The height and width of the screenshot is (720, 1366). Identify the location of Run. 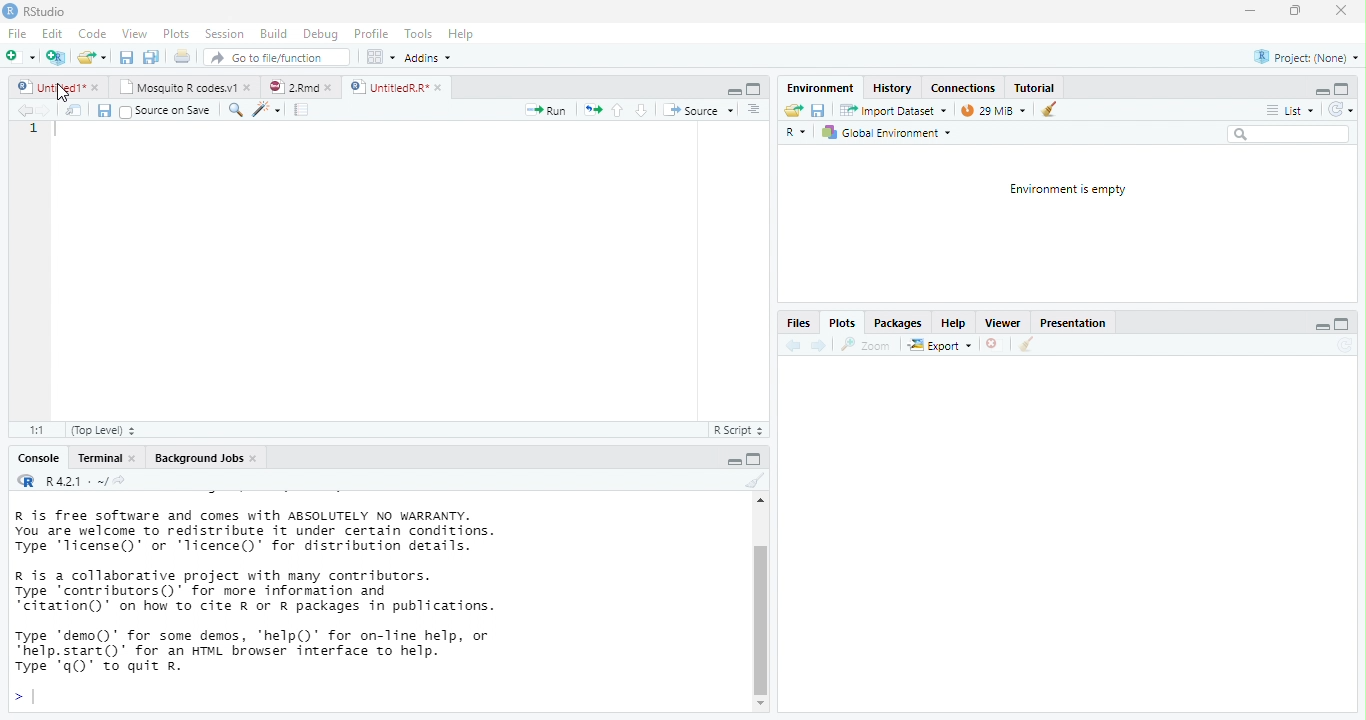
(547, 111).